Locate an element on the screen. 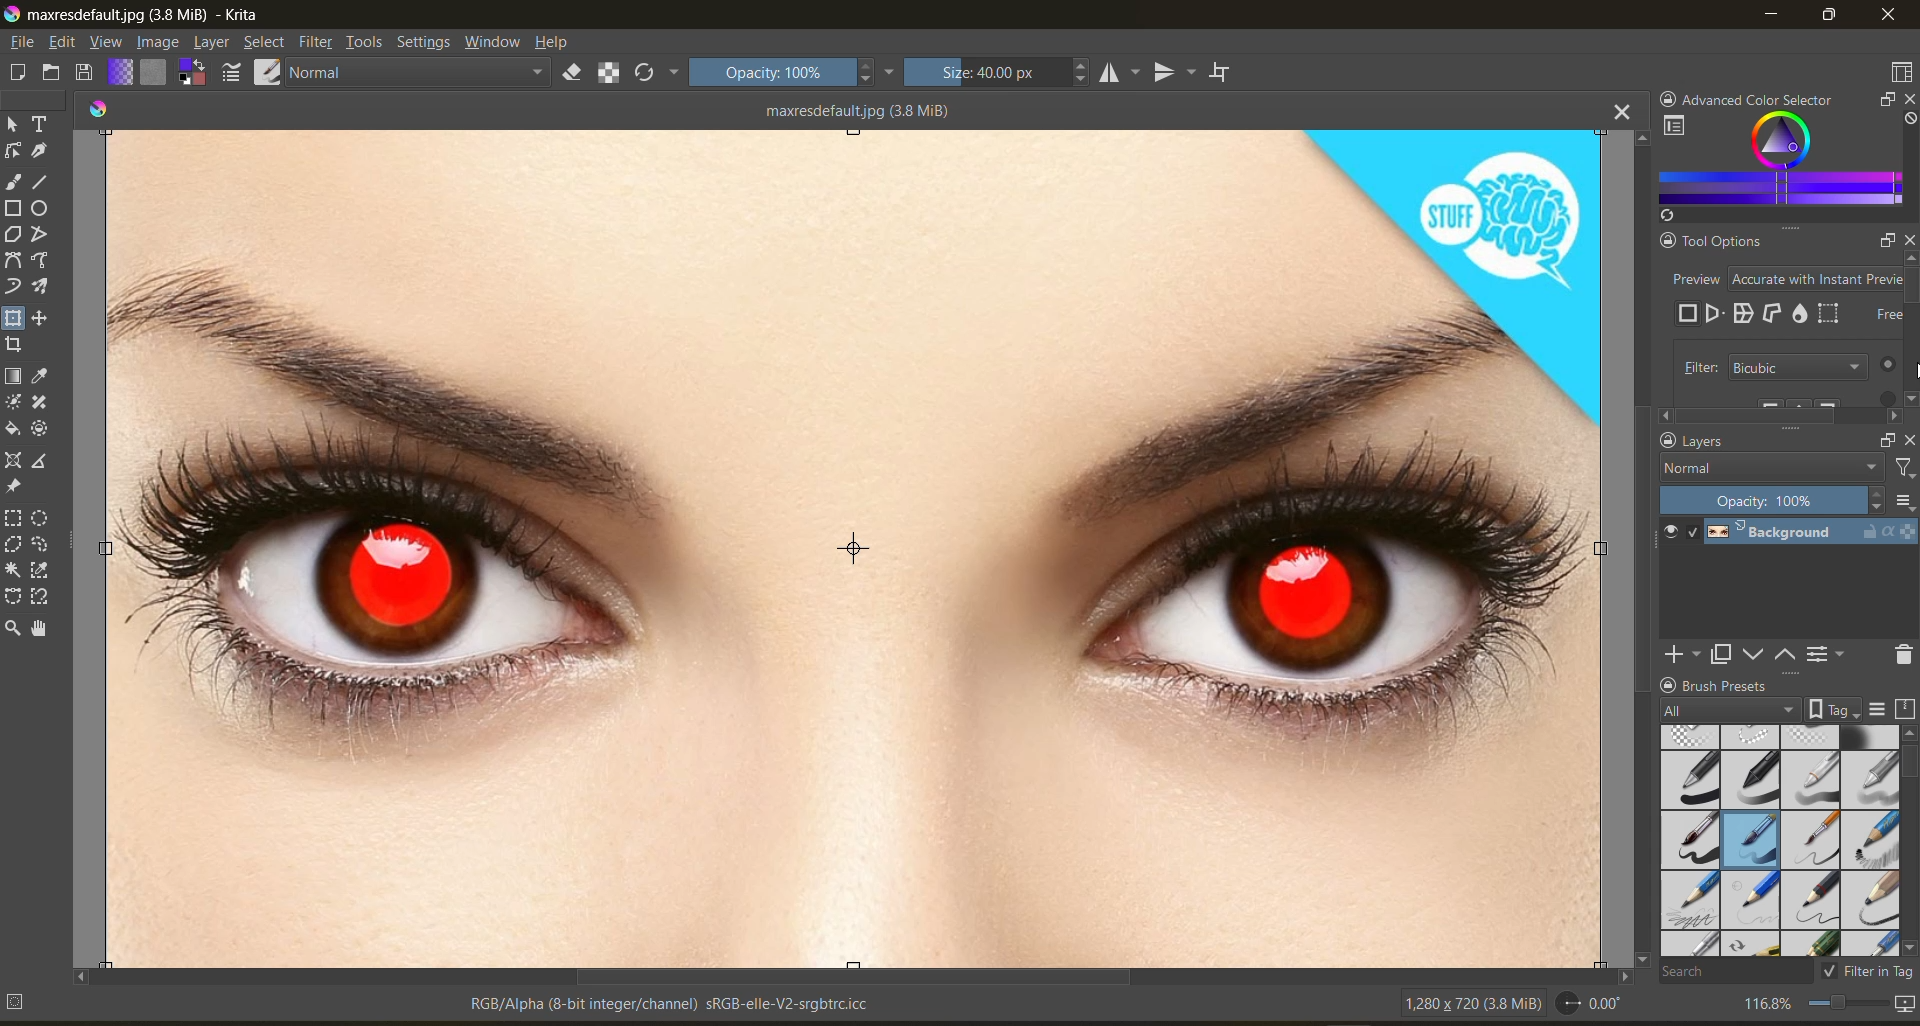 The width and height of the screenshot is (1920, 1026). lock docker is located at coordinates (1665, 95).